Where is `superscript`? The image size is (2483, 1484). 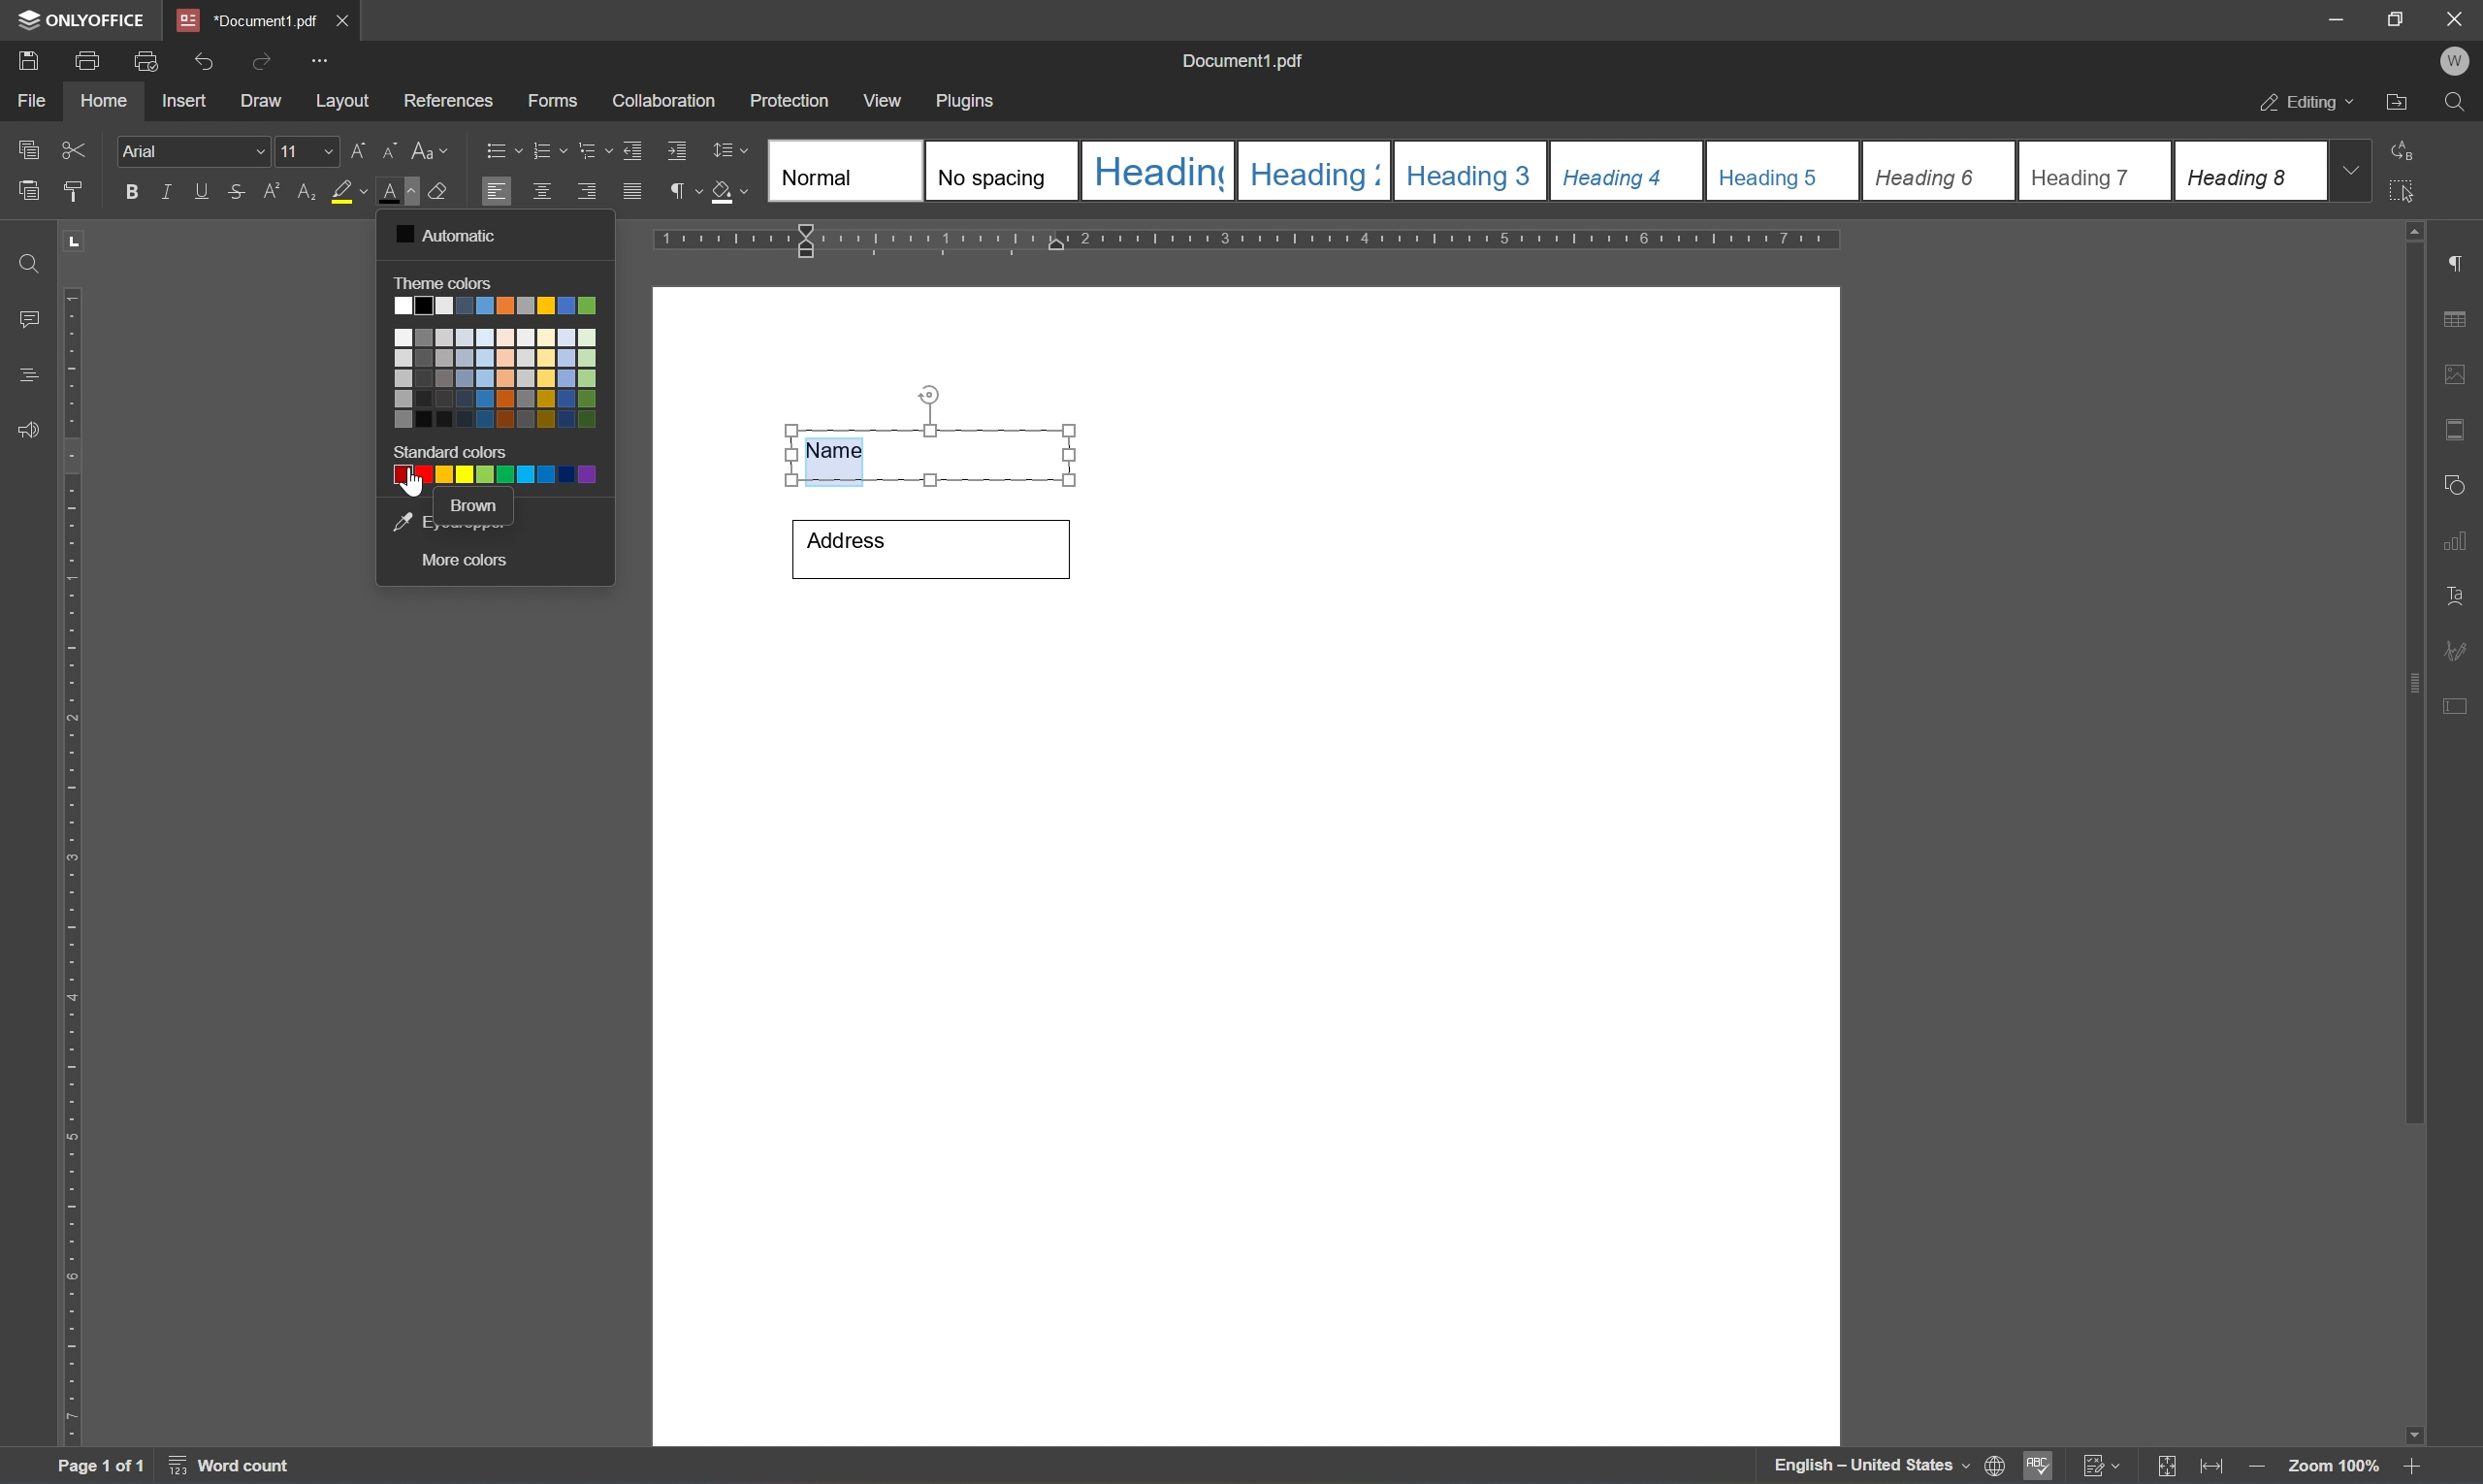
superscript is located at coordinates (271, 195).